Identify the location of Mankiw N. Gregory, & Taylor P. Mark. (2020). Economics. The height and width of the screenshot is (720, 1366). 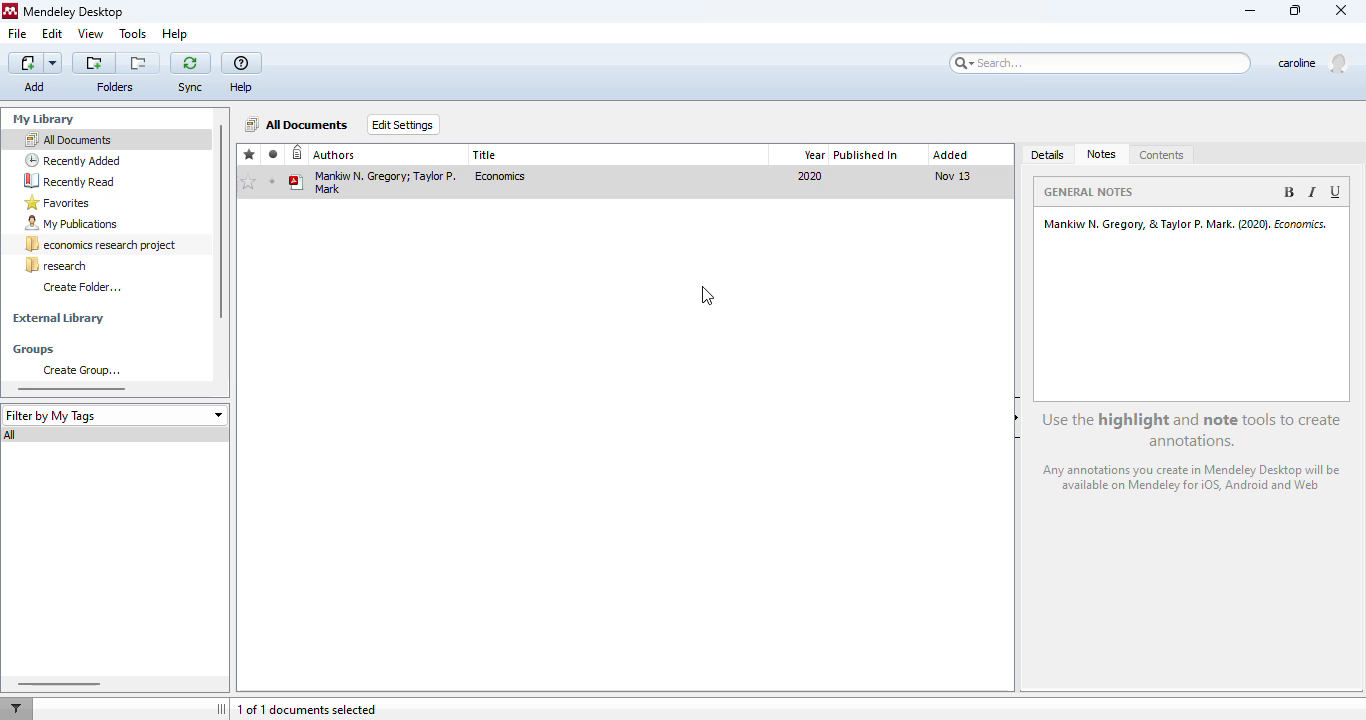
(1188, 223).